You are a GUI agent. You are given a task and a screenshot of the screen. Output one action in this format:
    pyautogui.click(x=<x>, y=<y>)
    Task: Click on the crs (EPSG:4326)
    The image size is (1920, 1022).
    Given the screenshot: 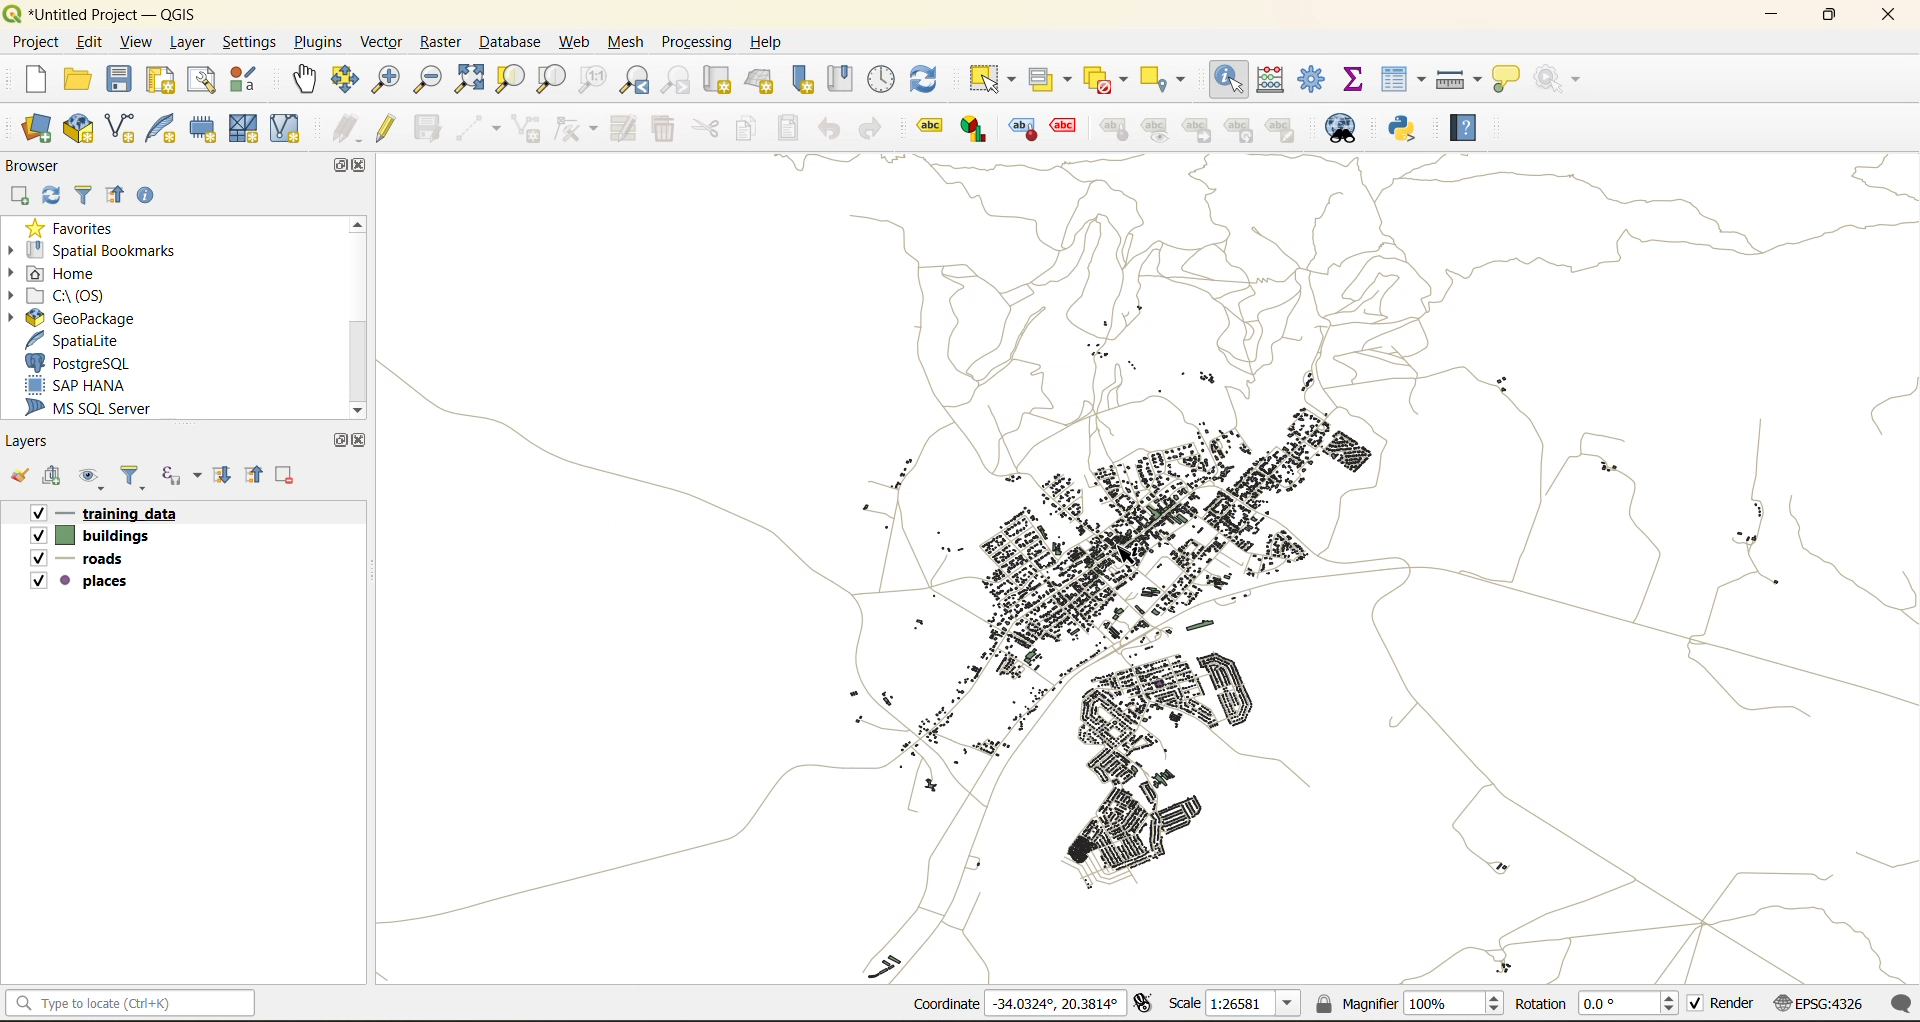 What is the action you would take?
    pyautogui.click(x=1823, y=1004)
    